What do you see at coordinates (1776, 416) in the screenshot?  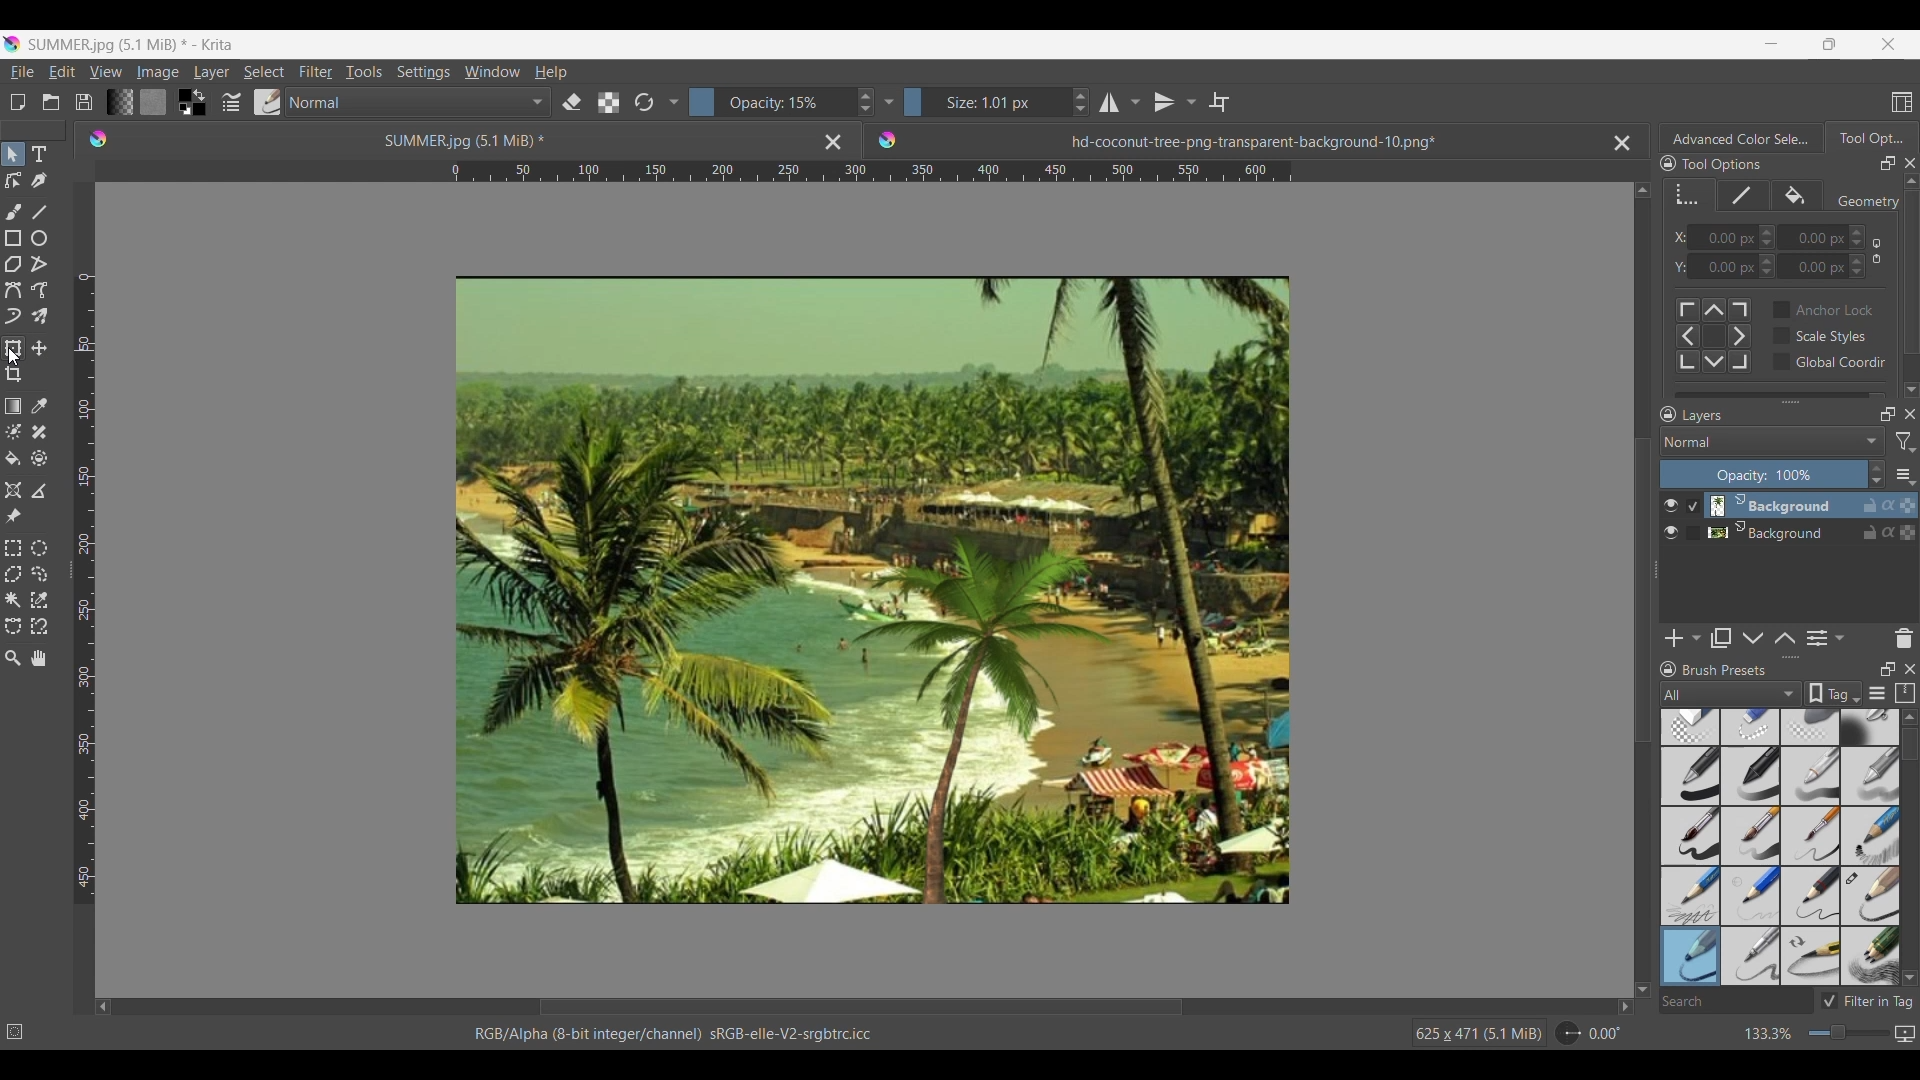 I see `Layers` at bounding box center [1776, 416].